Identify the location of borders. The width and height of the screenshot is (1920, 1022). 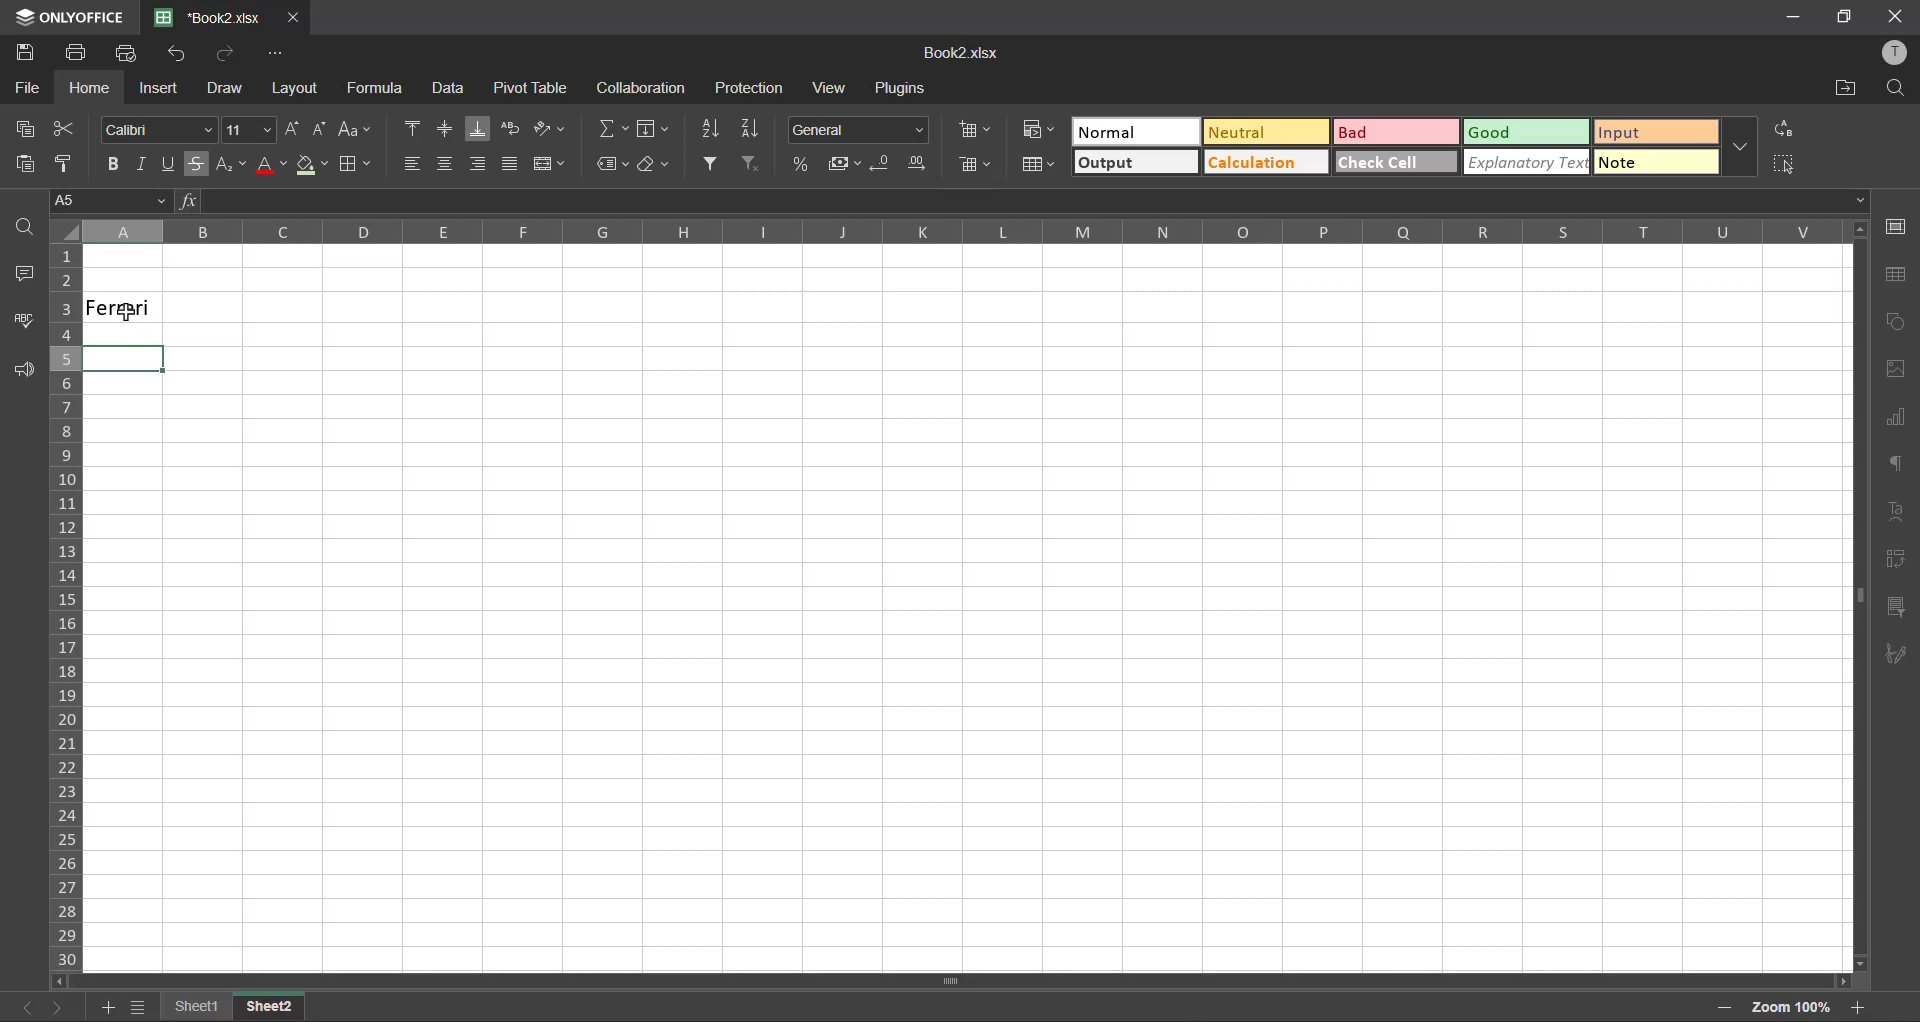
(359, 165).